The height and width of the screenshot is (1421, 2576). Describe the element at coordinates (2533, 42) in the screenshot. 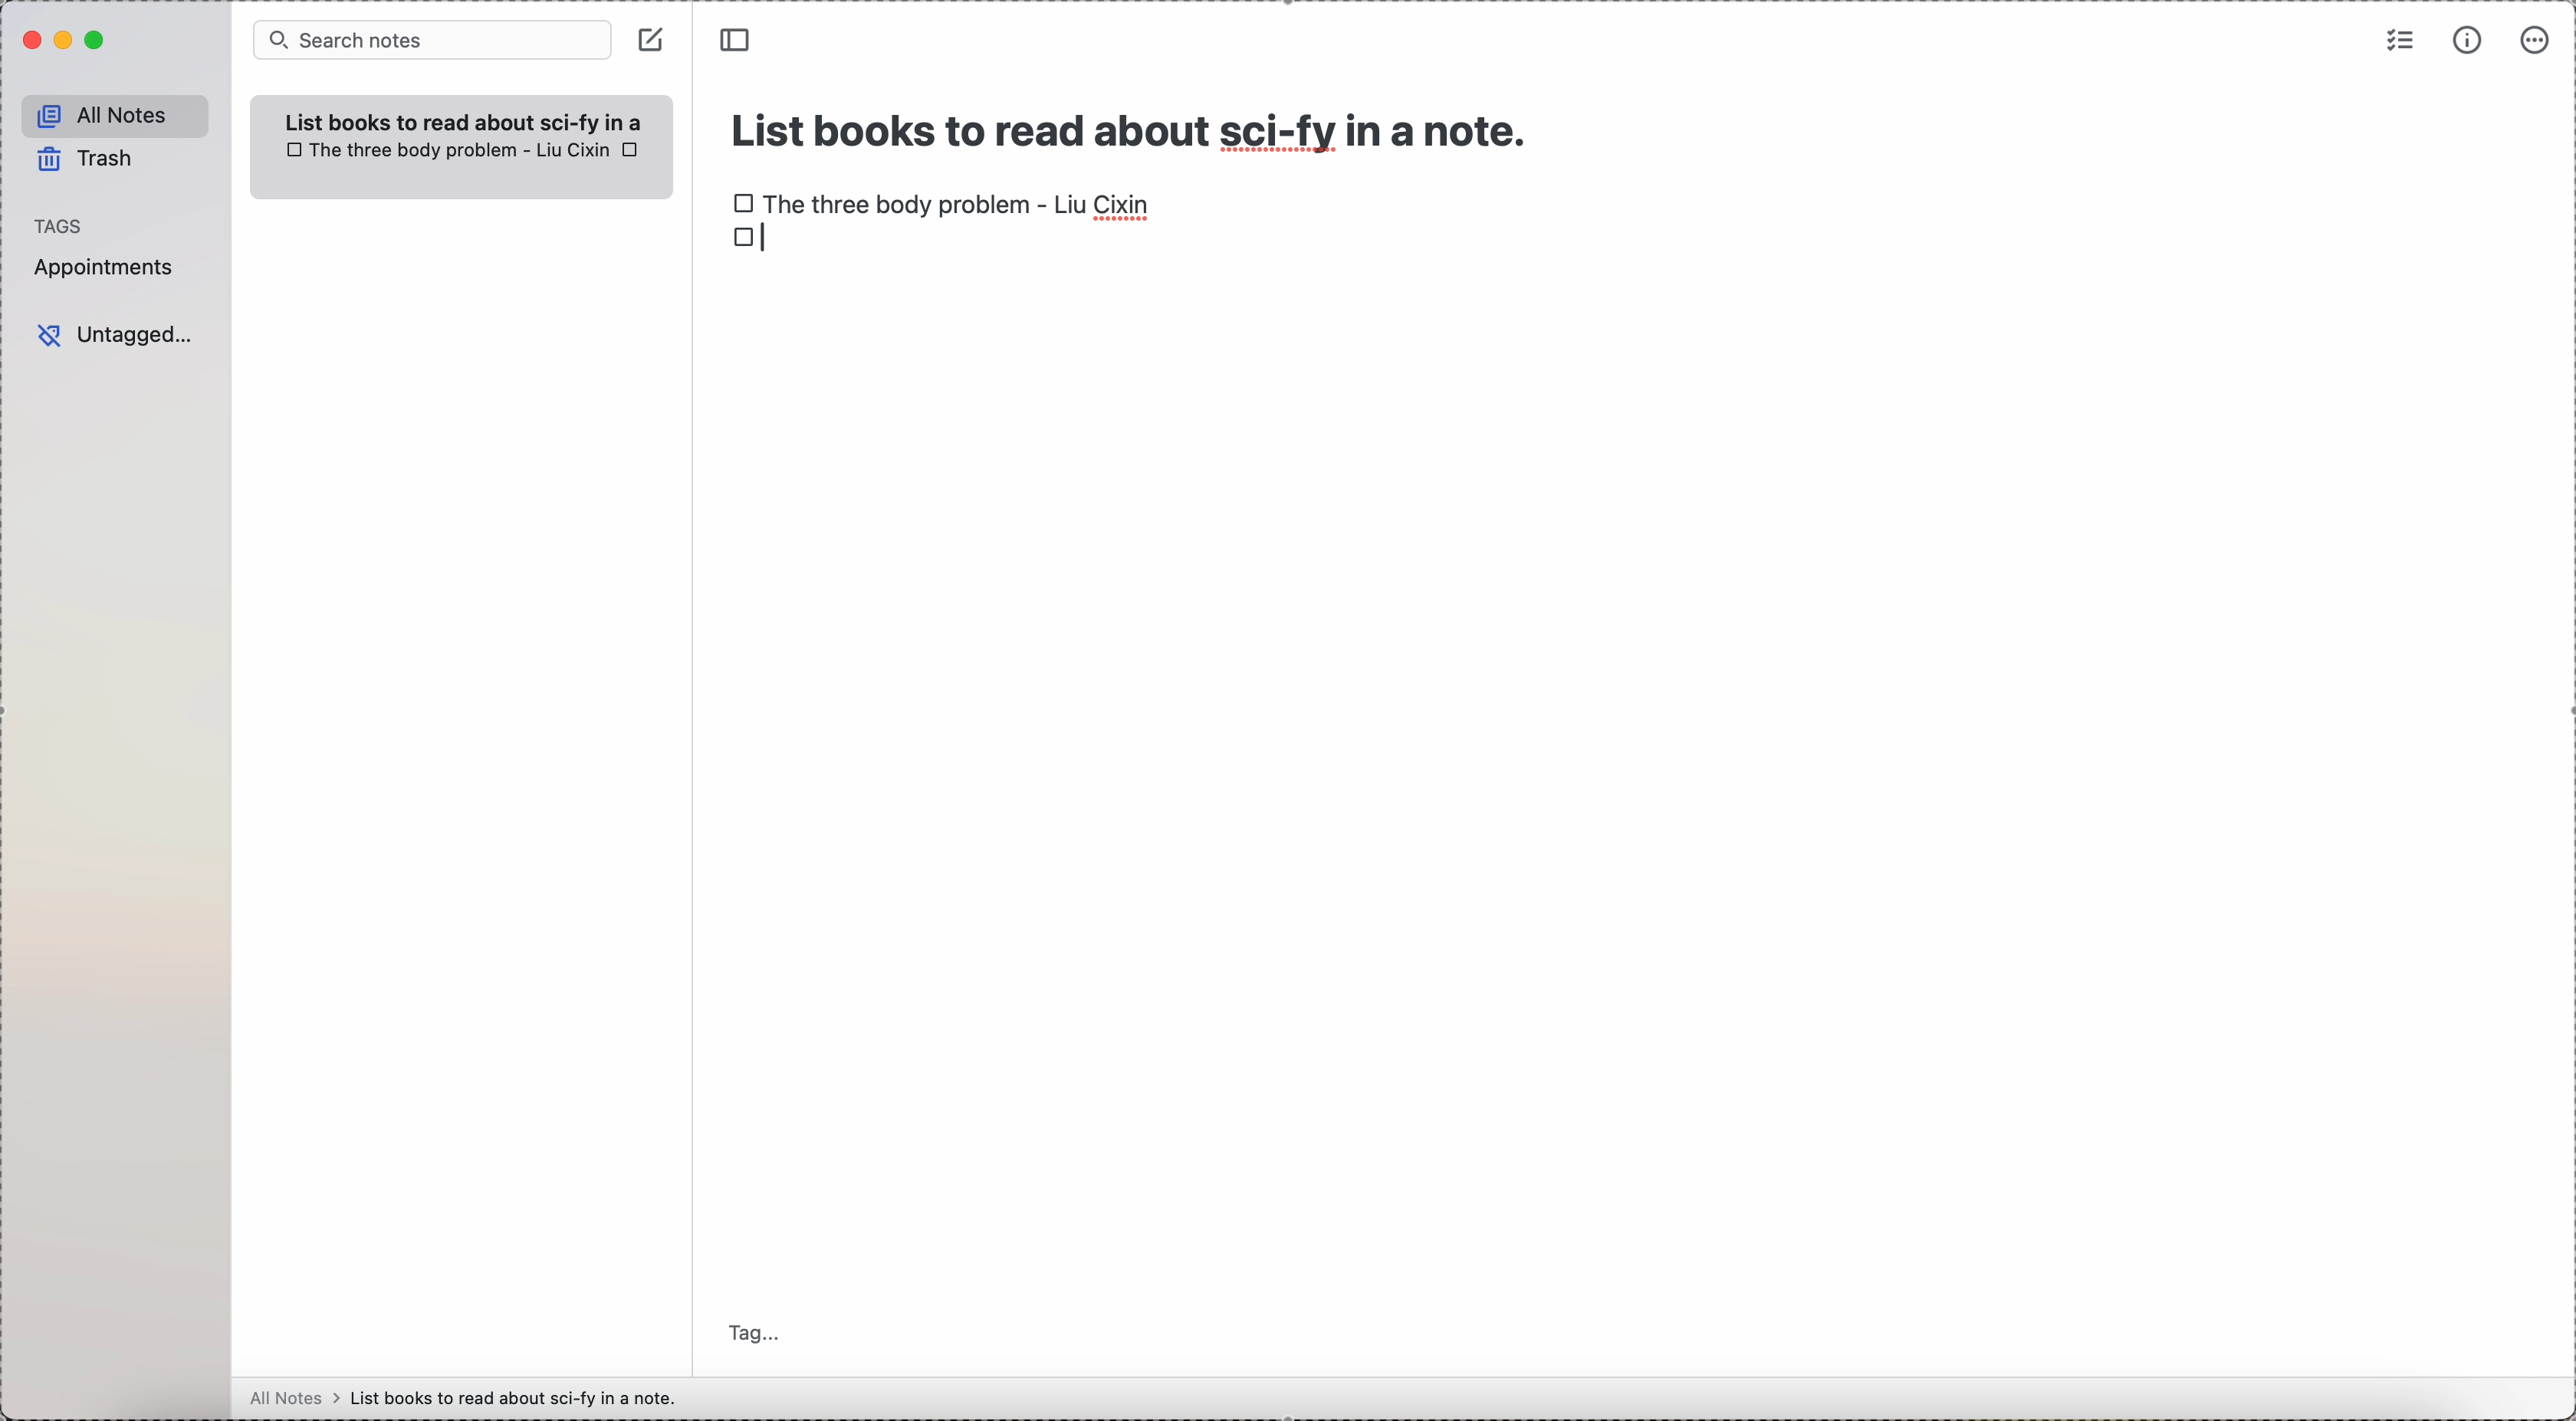

I see `more options` at that location.